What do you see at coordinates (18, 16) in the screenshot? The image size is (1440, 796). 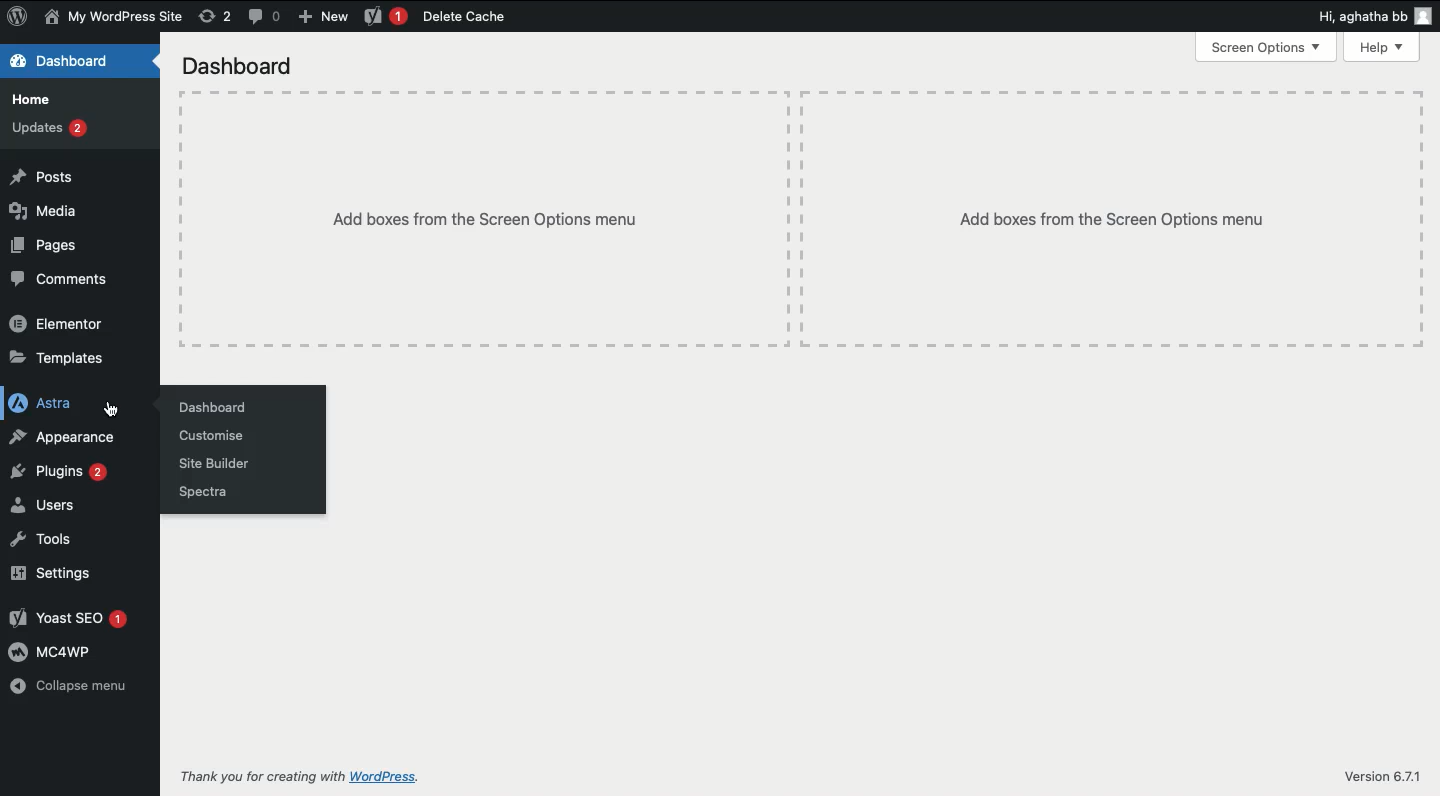 I see `WordPress Logo` at bounding box center [18, 16].